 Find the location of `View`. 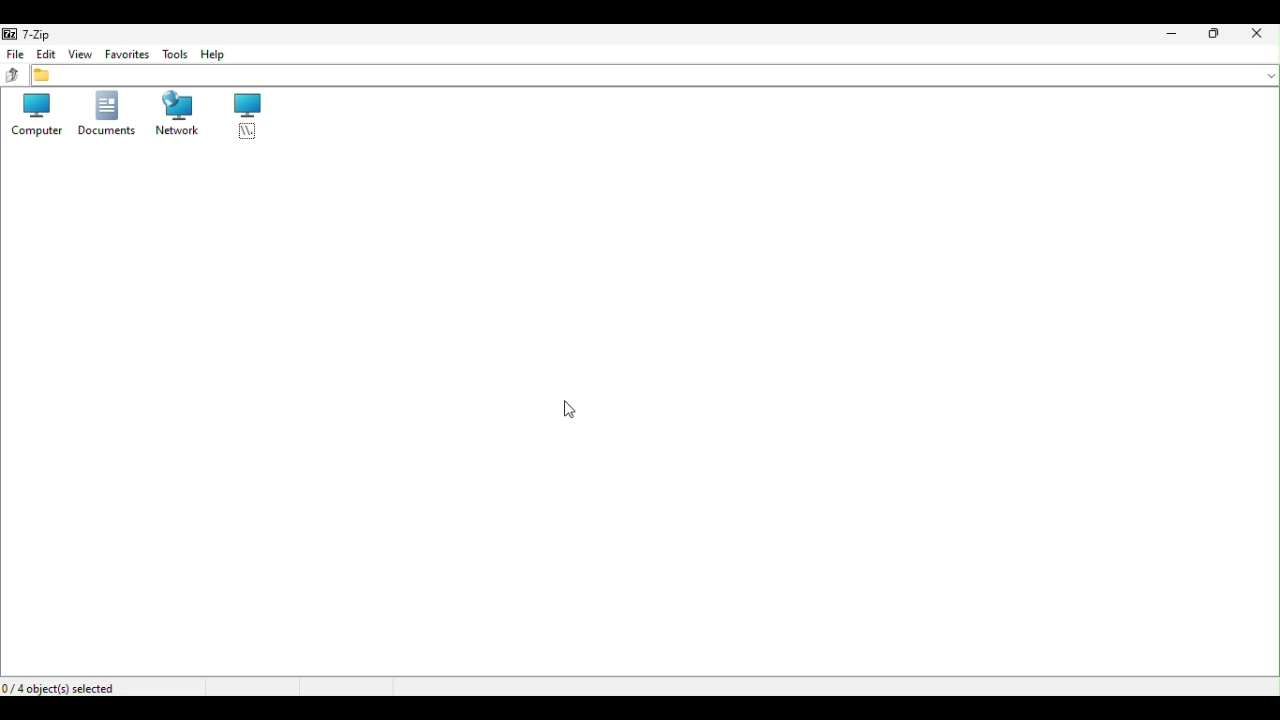

View is located at coordinates (81, 53).